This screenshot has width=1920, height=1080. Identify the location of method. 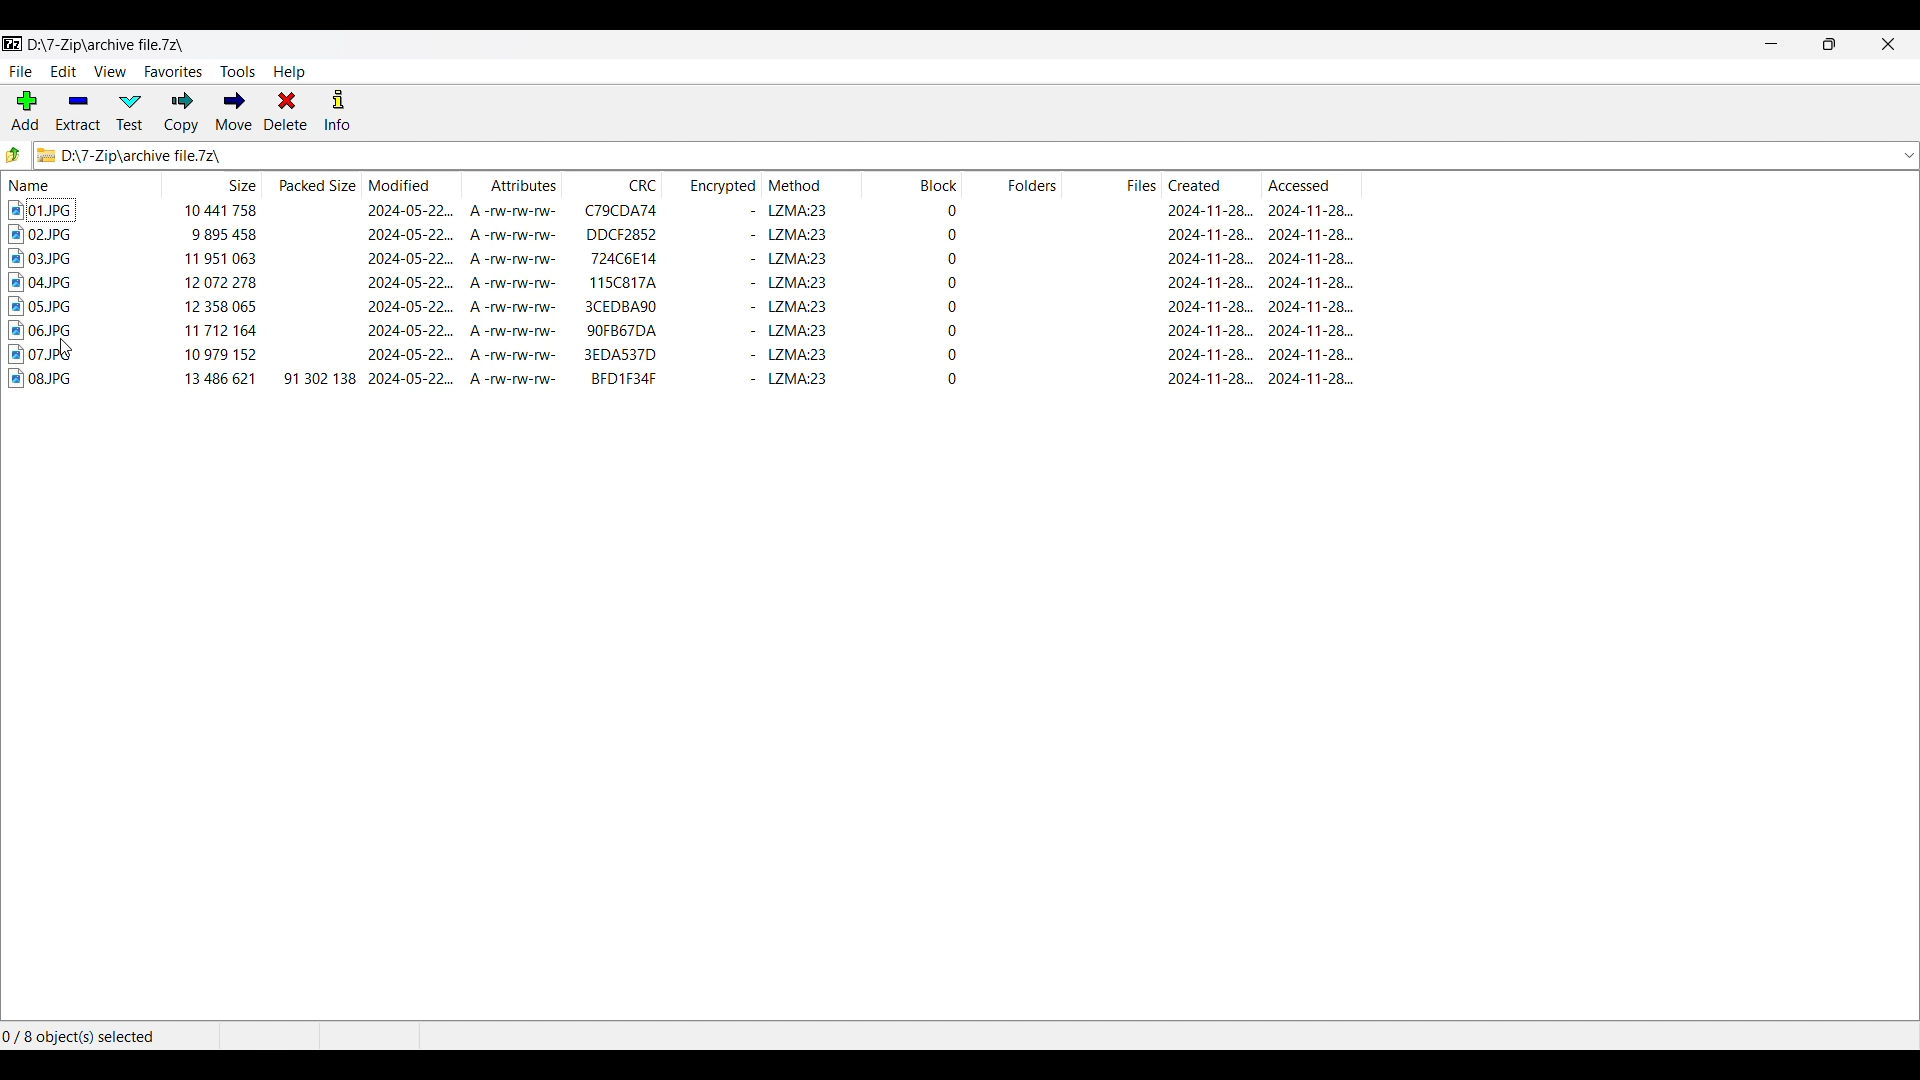
(797, 235).